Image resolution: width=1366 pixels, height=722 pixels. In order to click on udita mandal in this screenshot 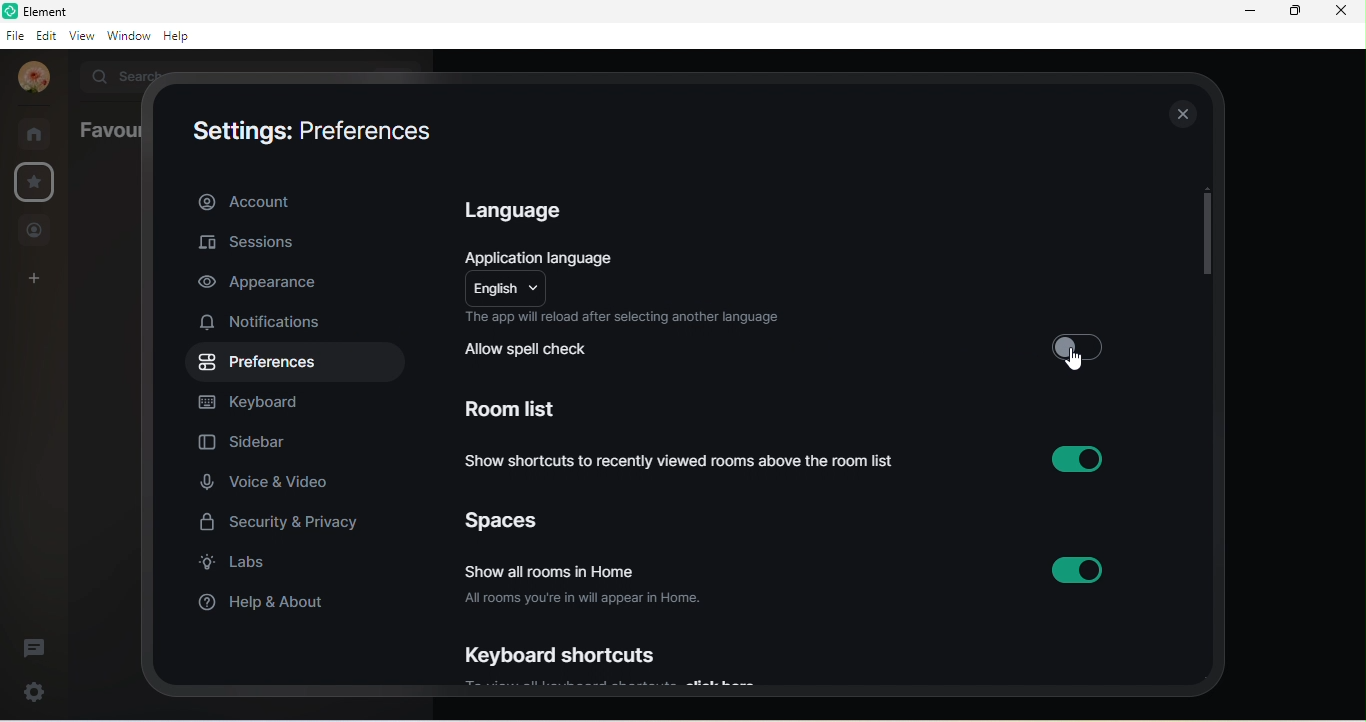, I will do `click(29, 78)`.